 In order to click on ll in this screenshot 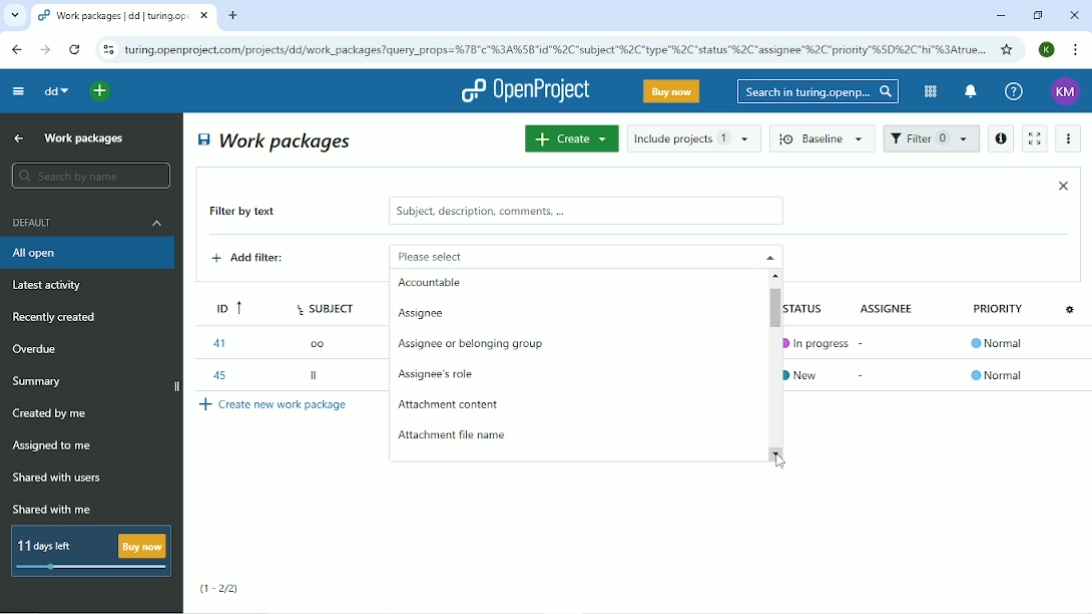, I will do `click(316, 378)`.